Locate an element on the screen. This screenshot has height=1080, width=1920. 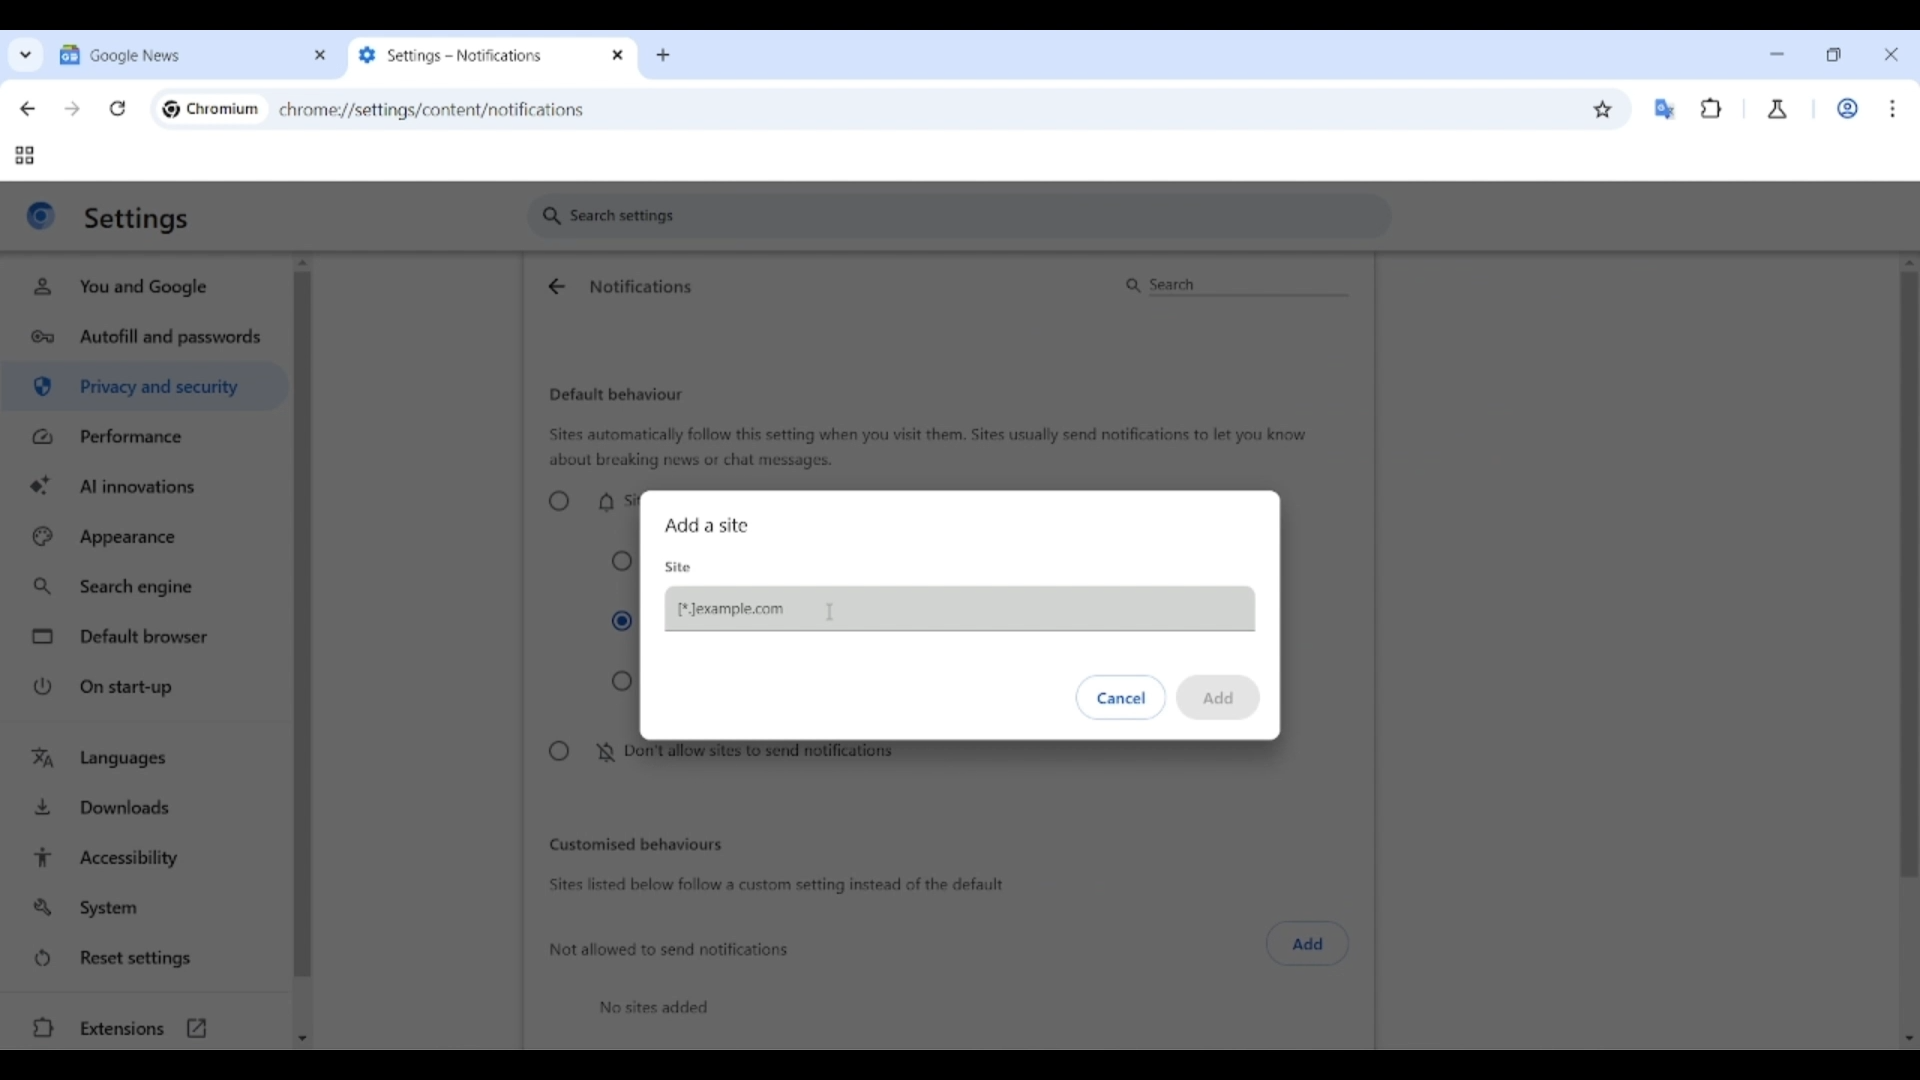
You and Google is located at coordinates (141, 287).